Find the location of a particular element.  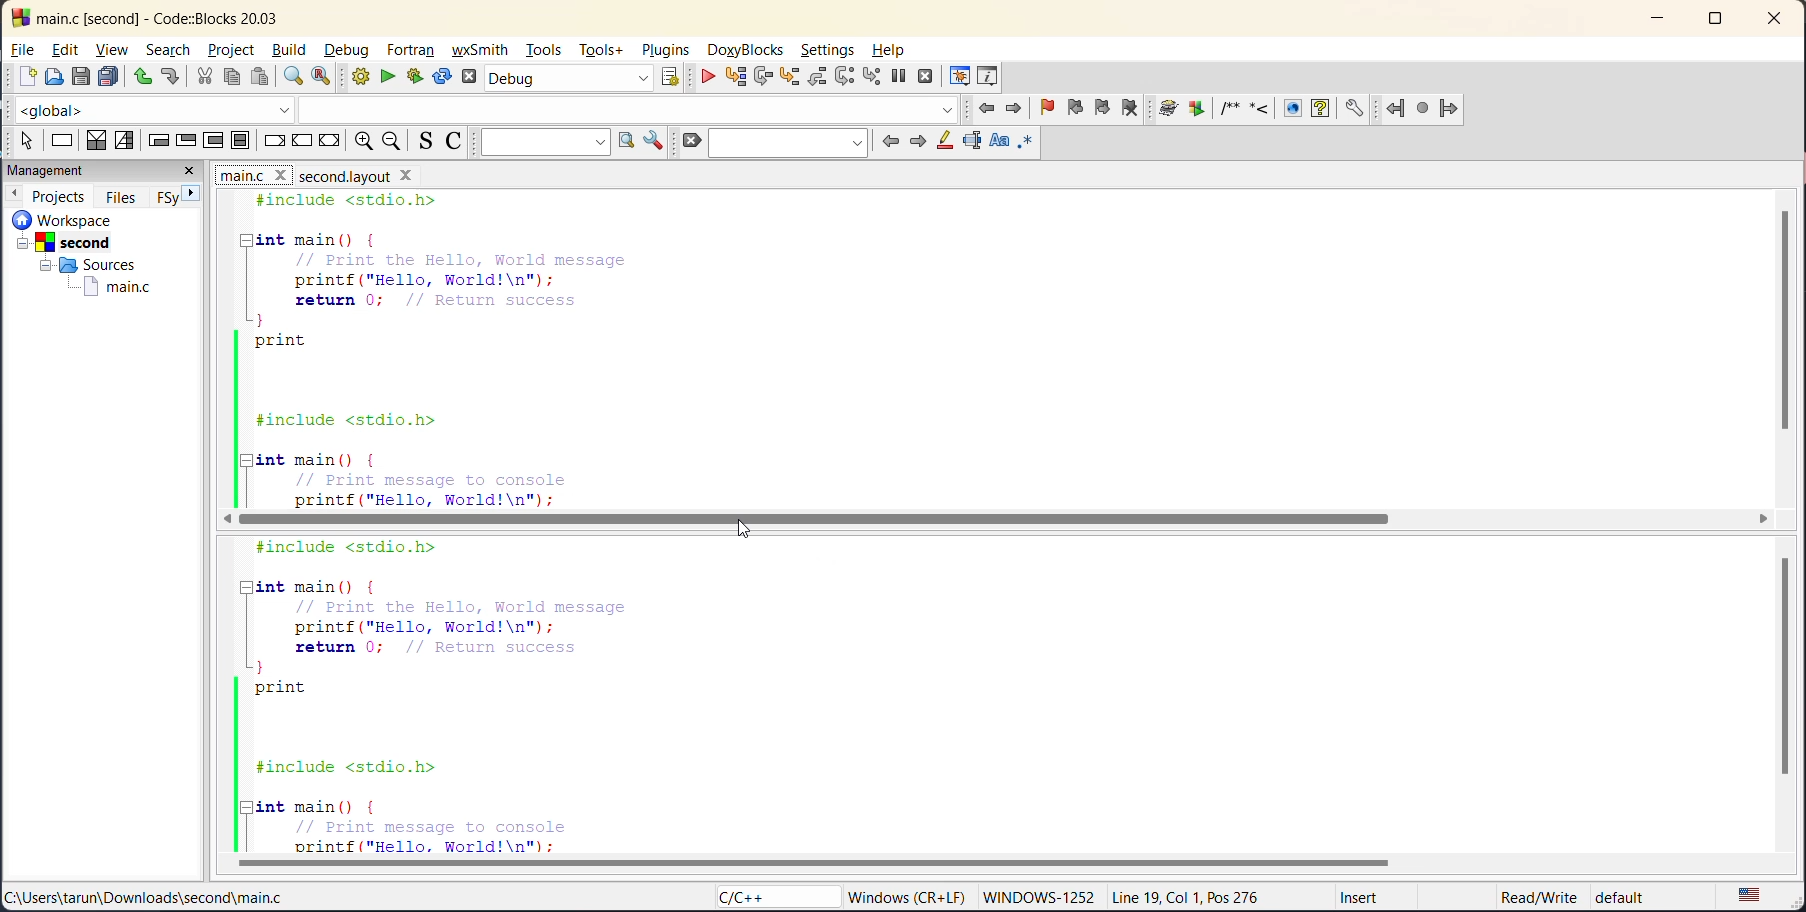

main.c is located at coordinates (118, 289).